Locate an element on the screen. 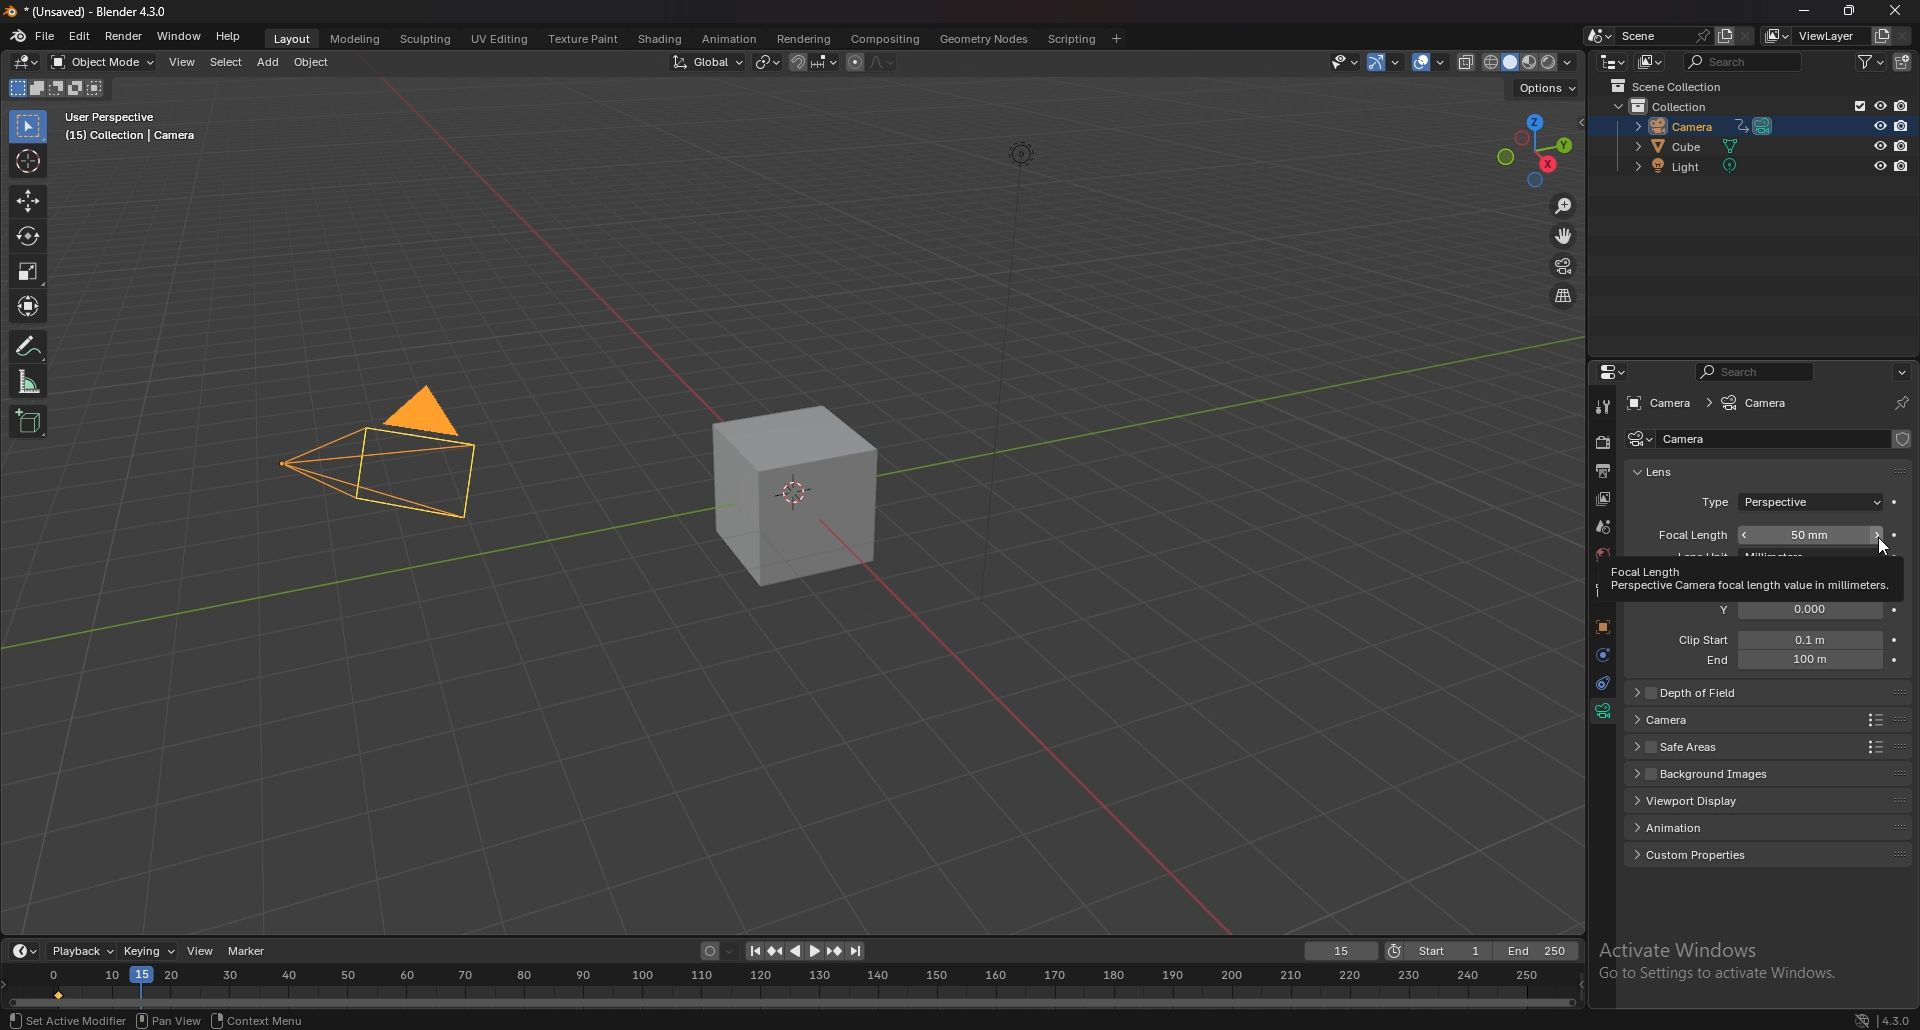  cursor is located at coordinates (31, 160).